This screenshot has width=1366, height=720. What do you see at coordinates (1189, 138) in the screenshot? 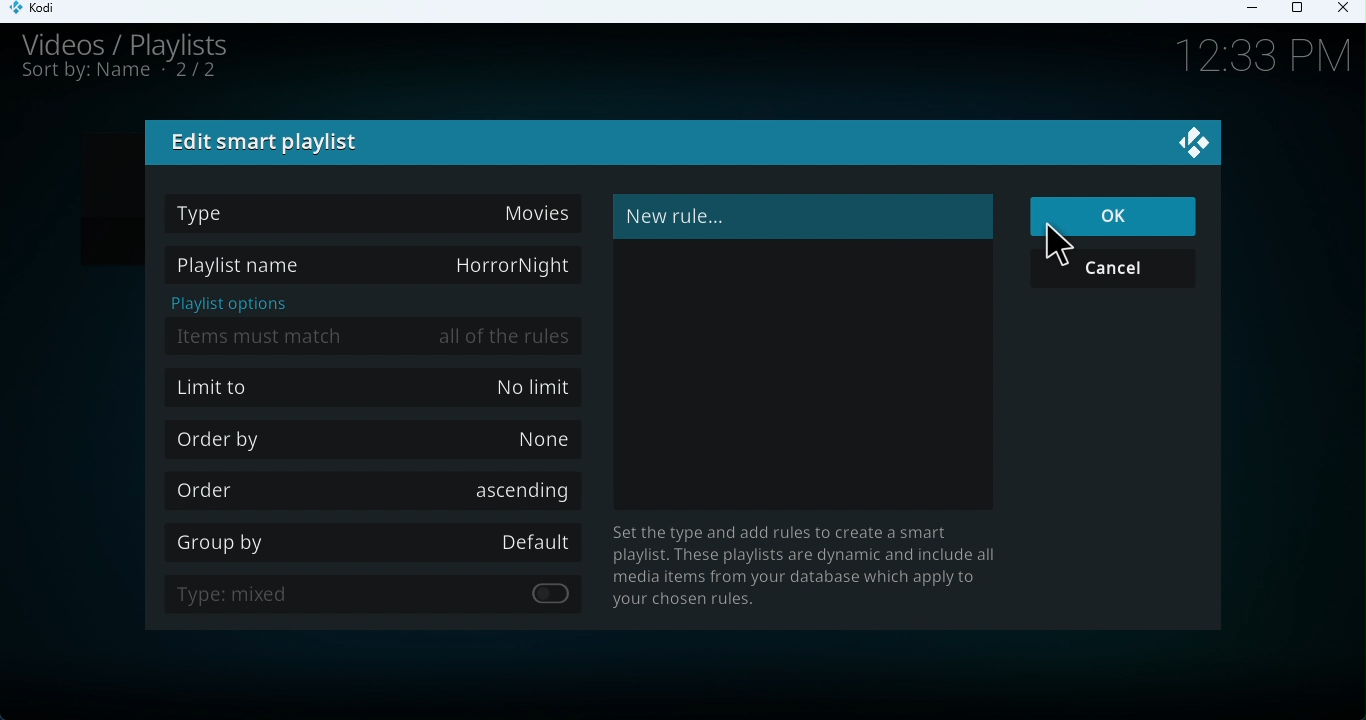
I see `Logo` at bounding box center [1189, 138].